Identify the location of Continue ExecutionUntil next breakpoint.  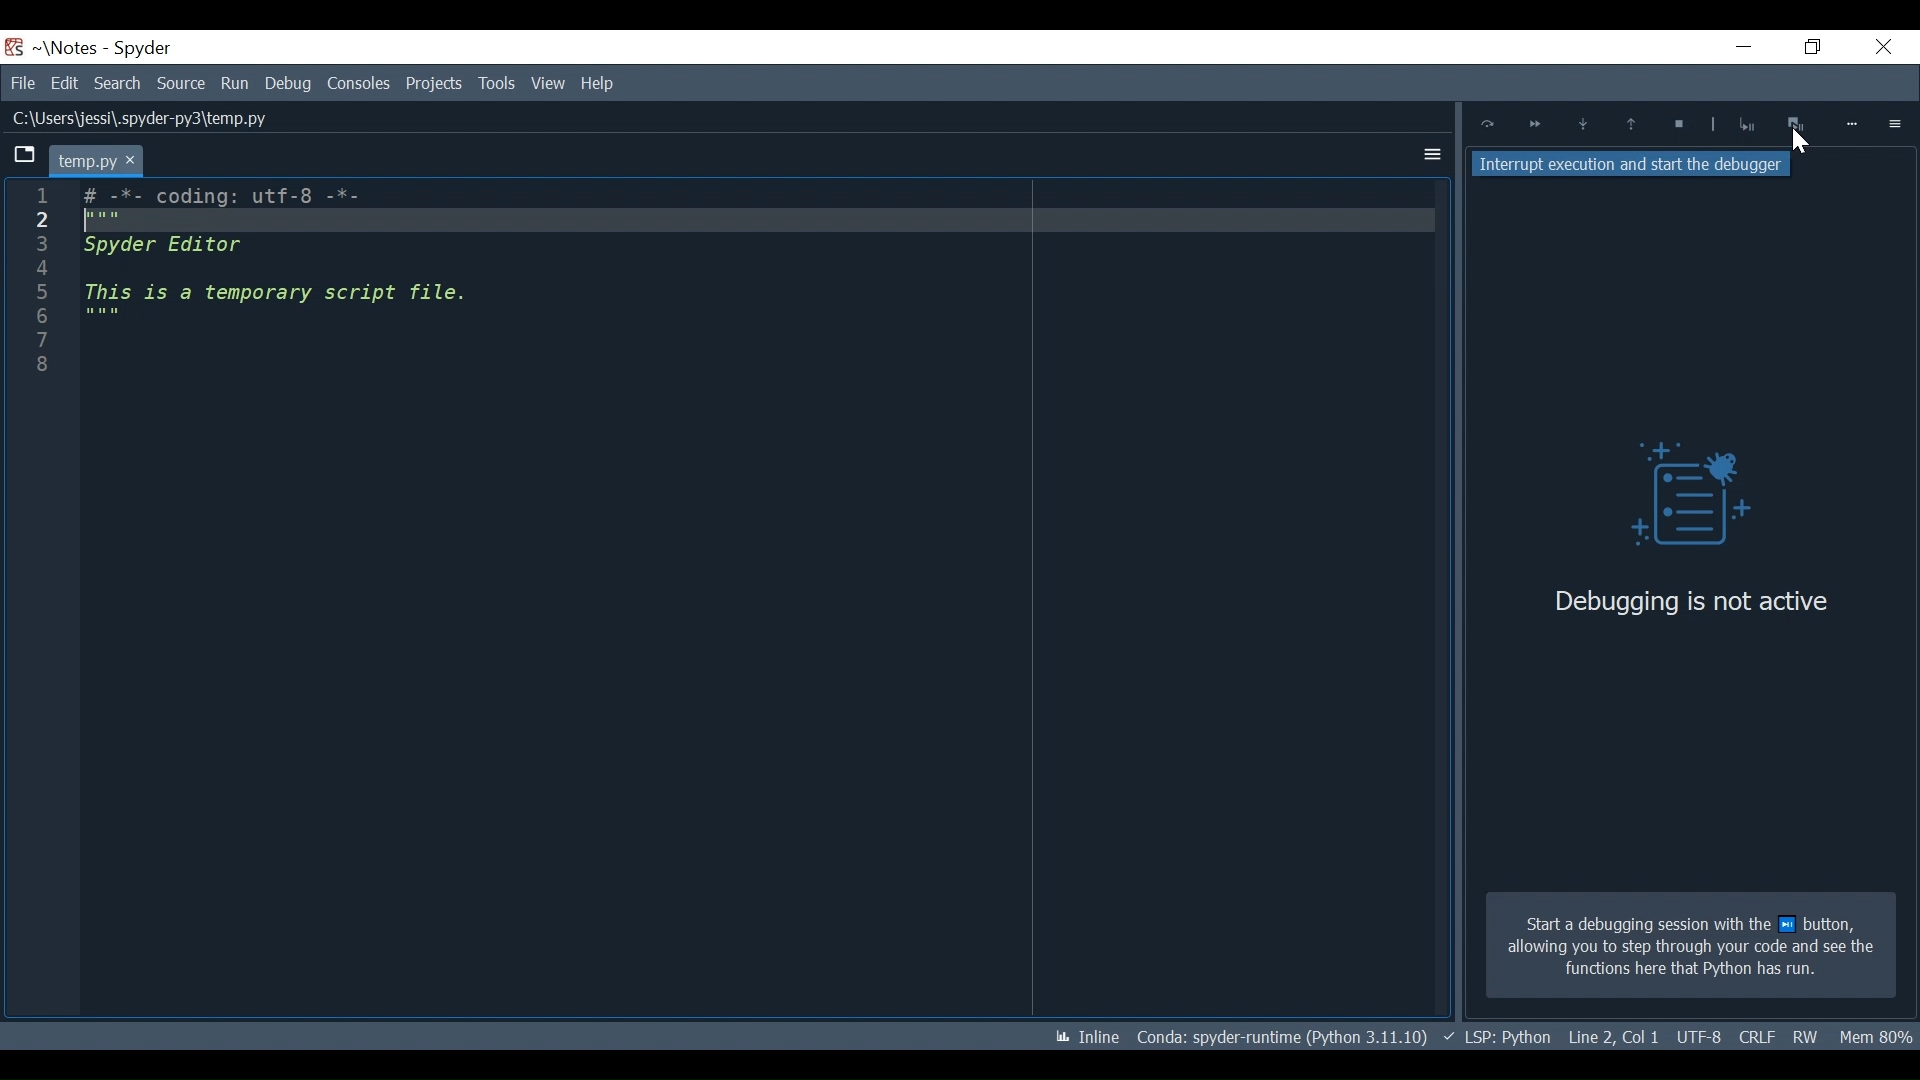
(1534, 127).